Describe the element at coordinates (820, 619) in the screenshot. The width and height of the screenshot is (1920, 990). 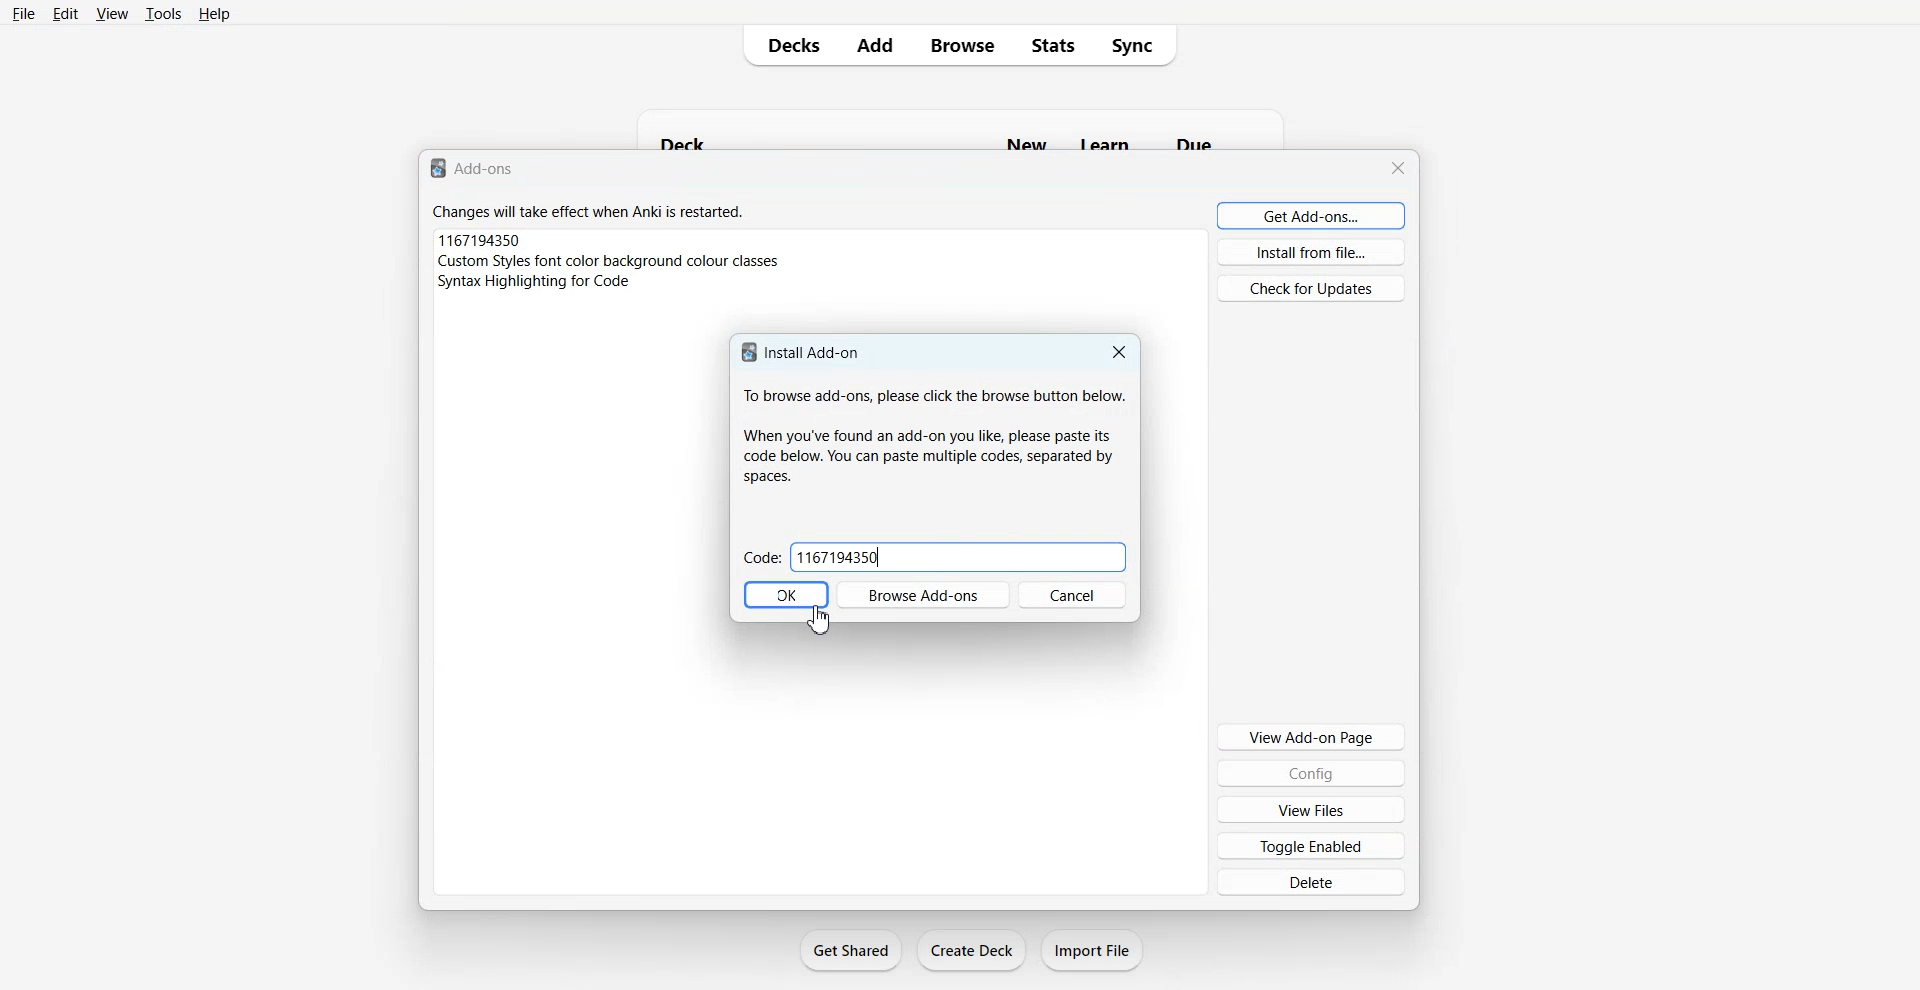
I see `Cursor` at that location.